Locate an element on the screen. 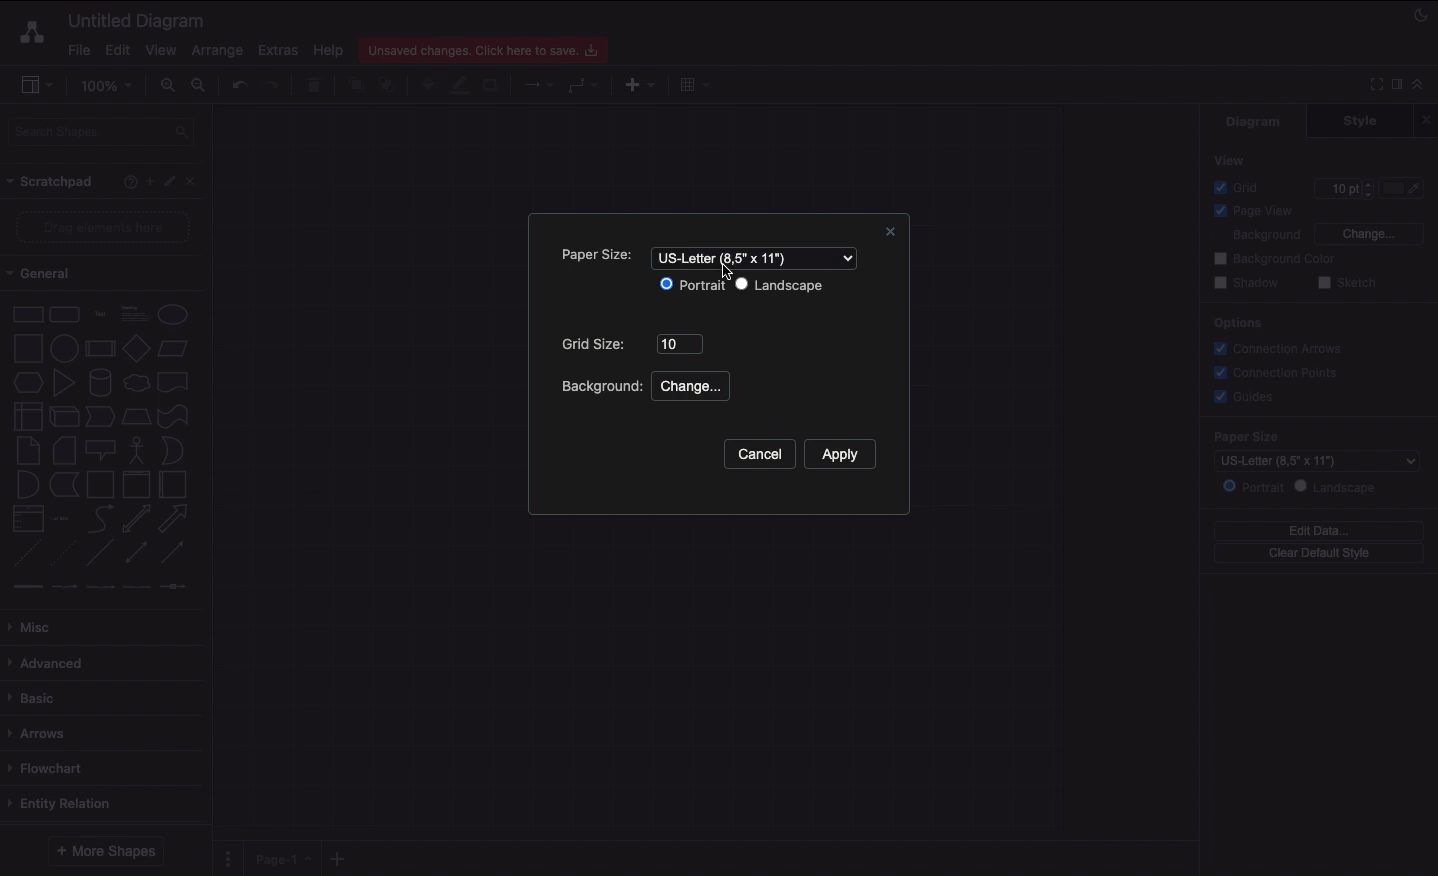 This screenshot has width=1438, height=876. Parallelogram is located at coordinates (174, 349).